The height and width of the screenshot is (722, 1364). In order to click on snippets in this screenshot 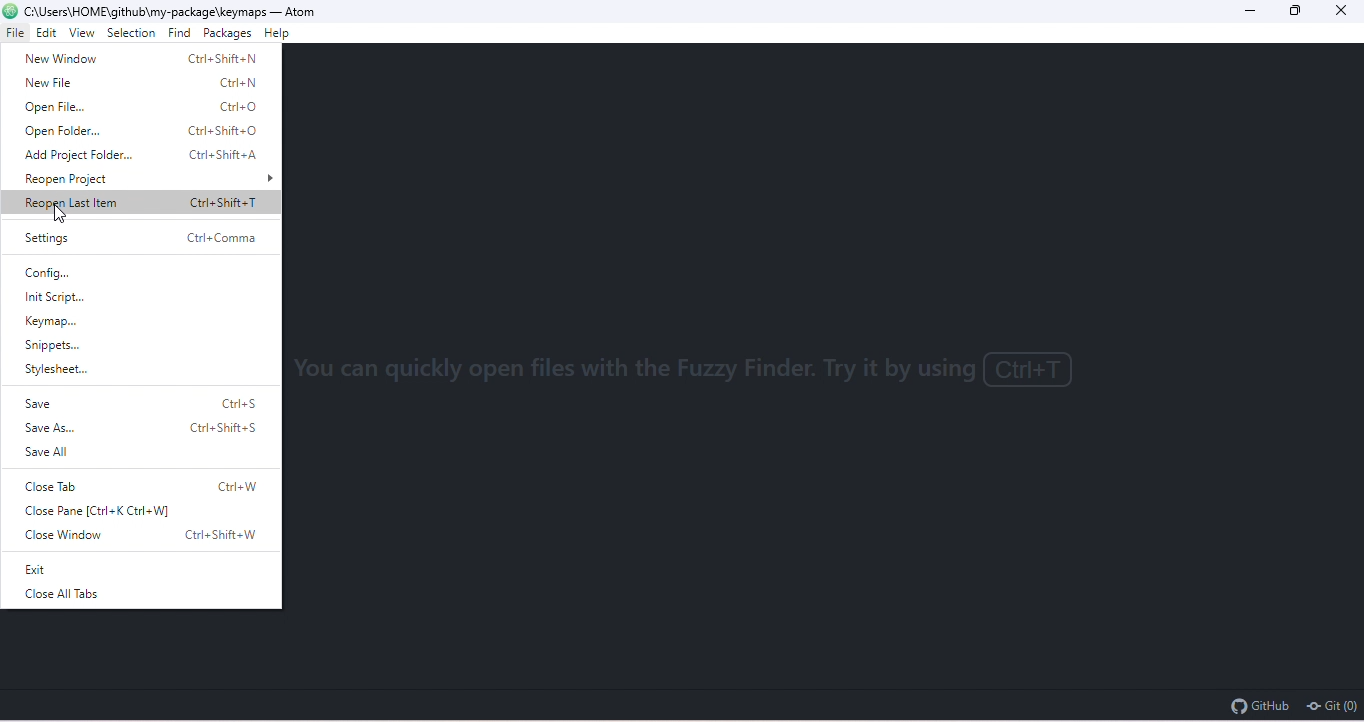, I will do `click(80, 343)`.